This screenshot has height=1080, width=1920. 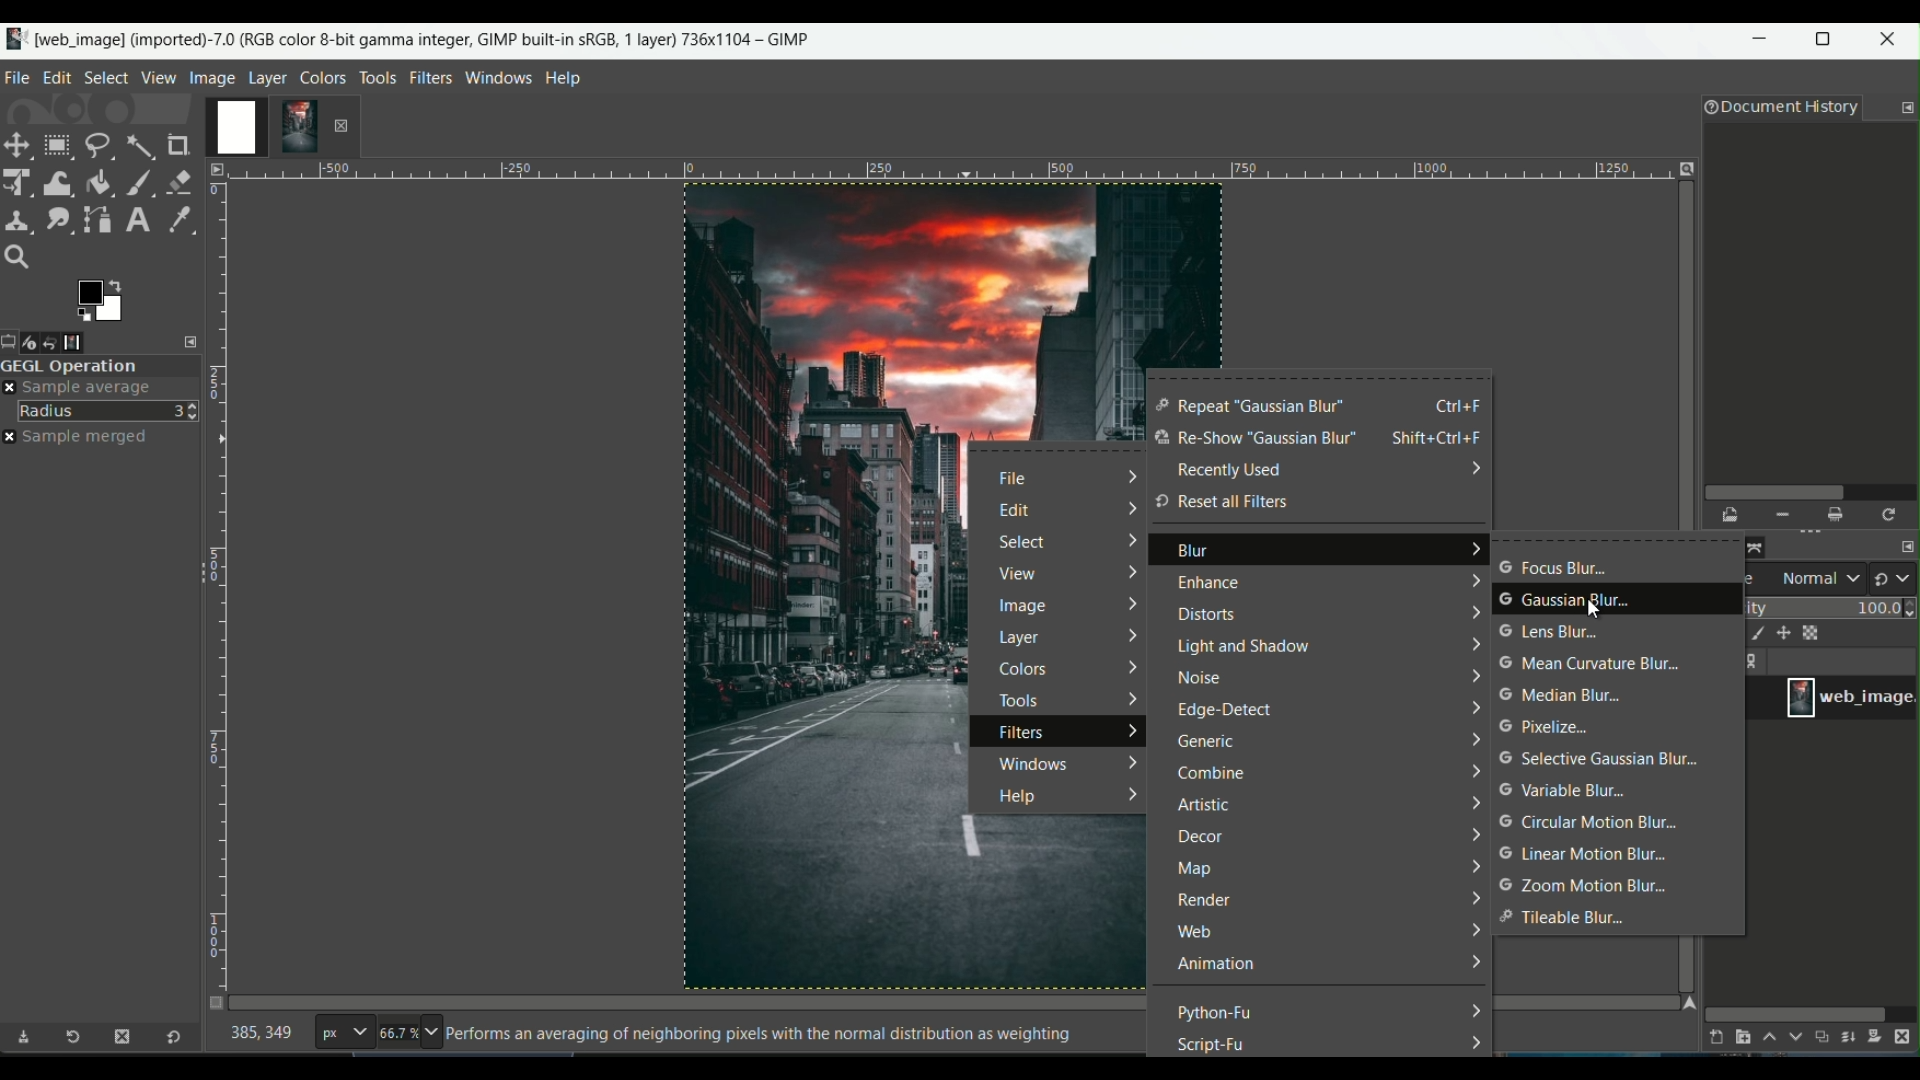 I want to click on windows, so click(x=1030, y=762).